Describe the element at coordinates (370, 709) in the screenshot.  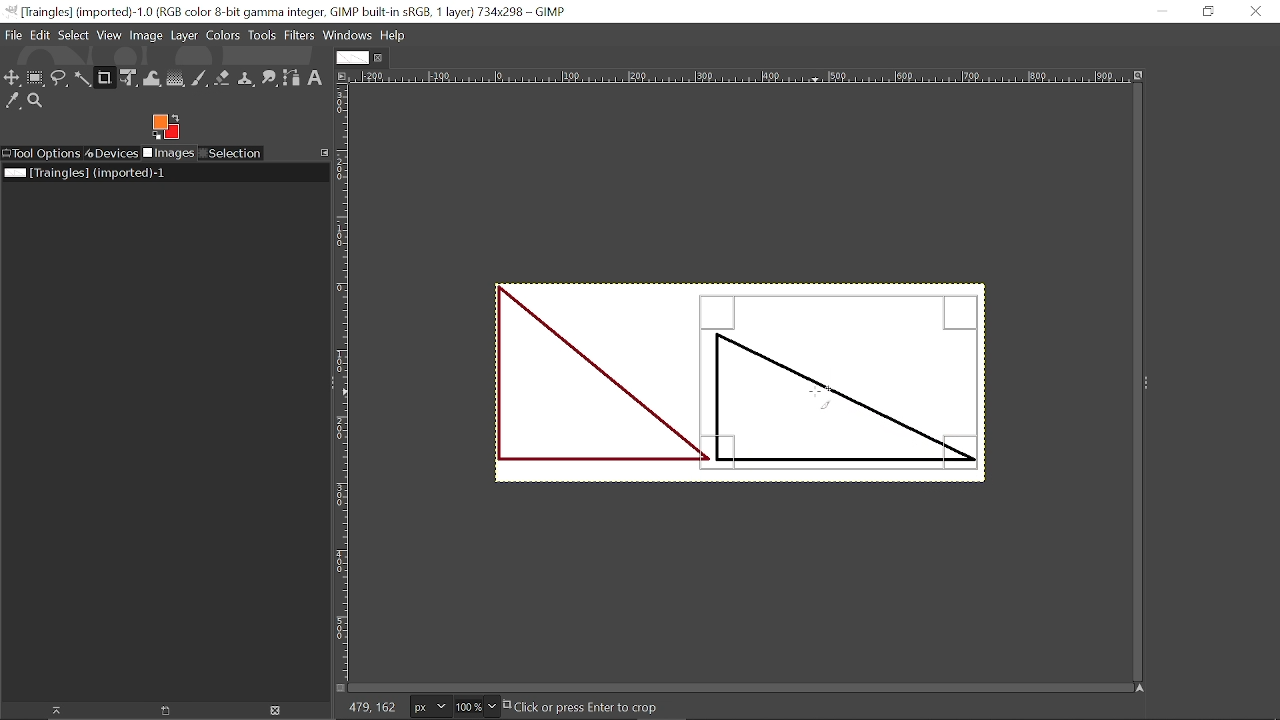
I see `479, 162` at that location.